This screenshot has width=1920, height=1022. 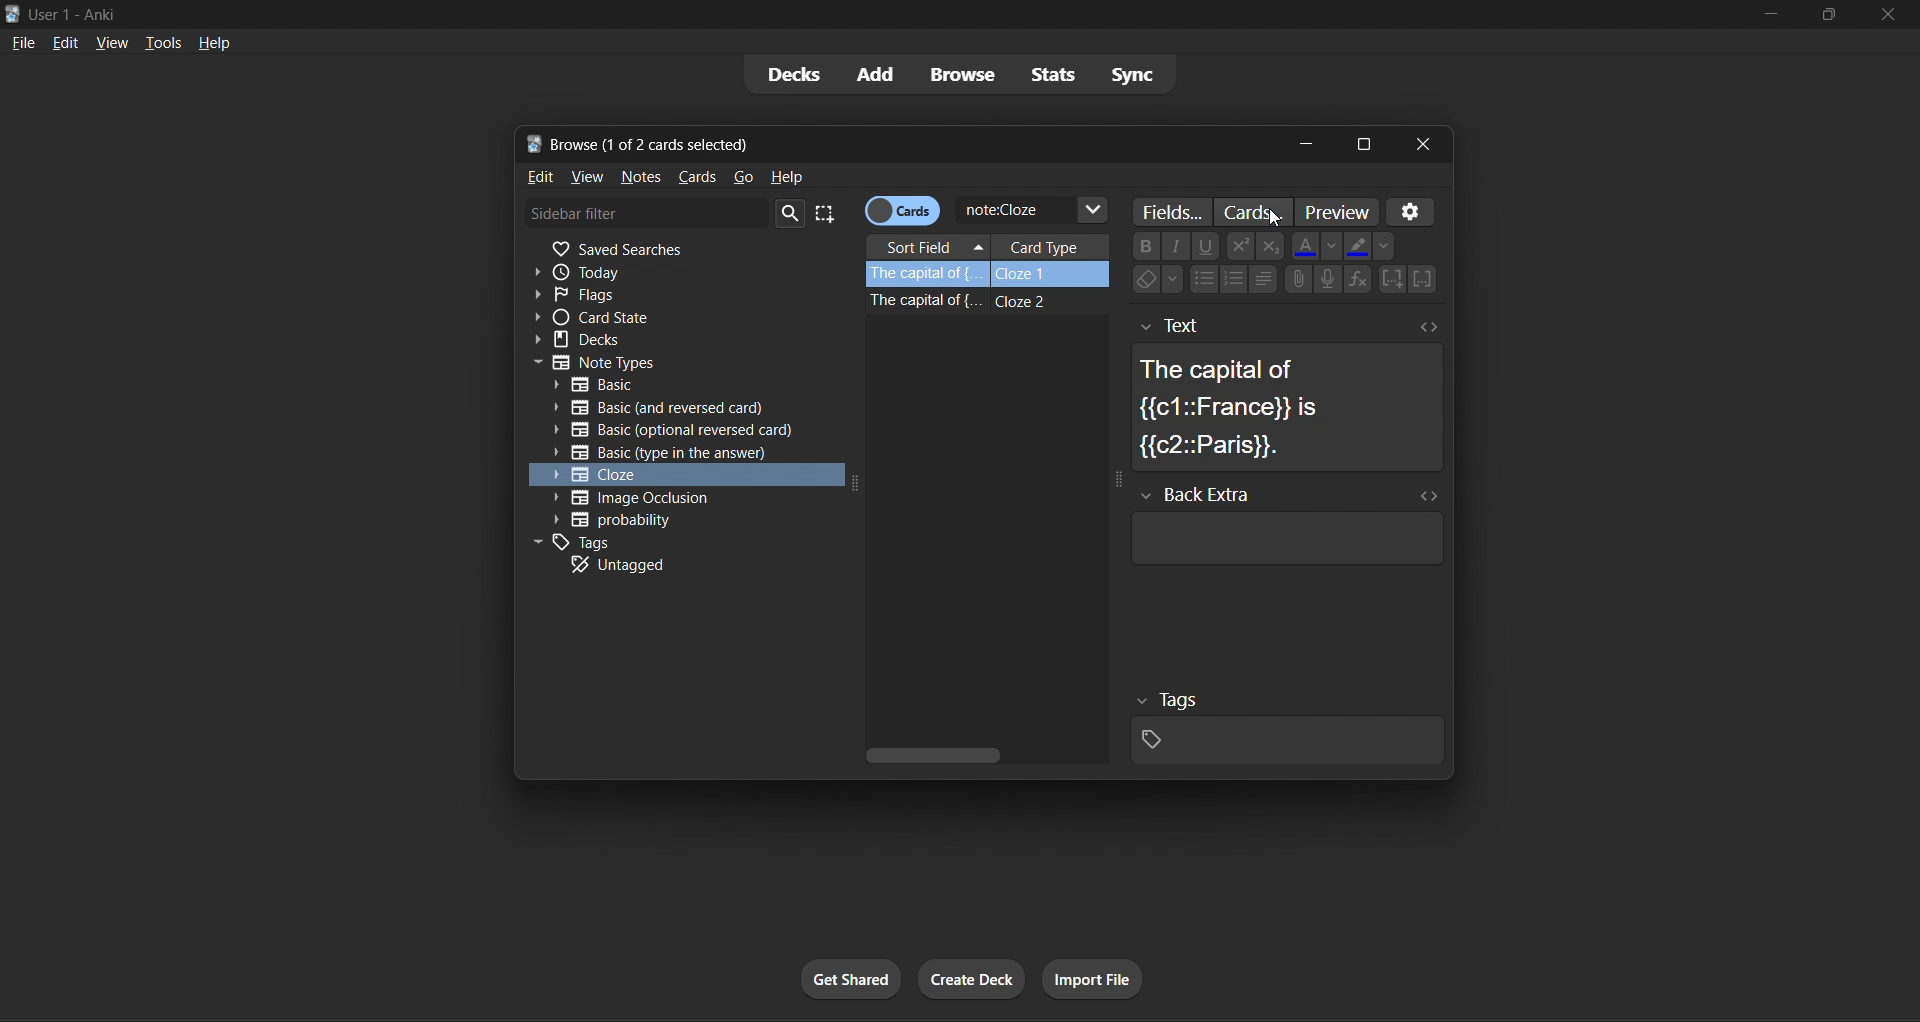 I want to click on selected cards tags, so click(x=1283, y=724).